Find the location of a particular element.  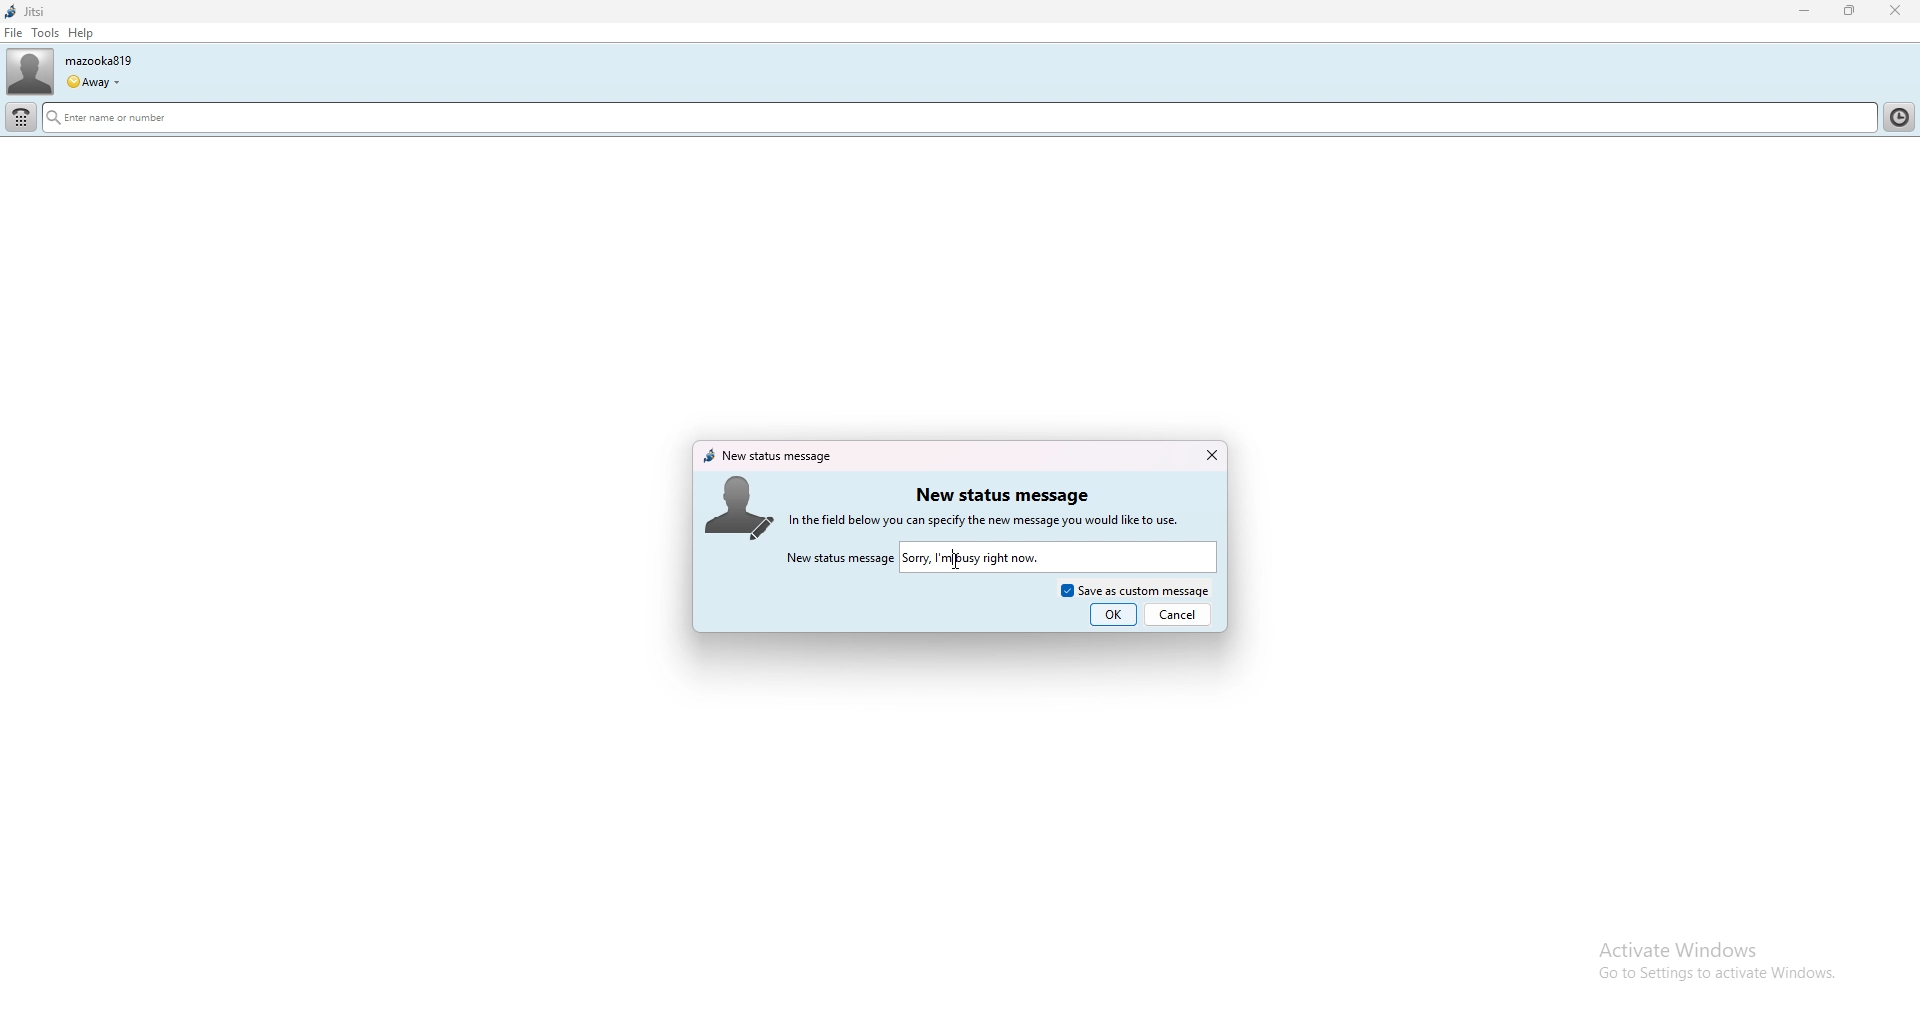

minimize is located at coordinates (1805, 11).